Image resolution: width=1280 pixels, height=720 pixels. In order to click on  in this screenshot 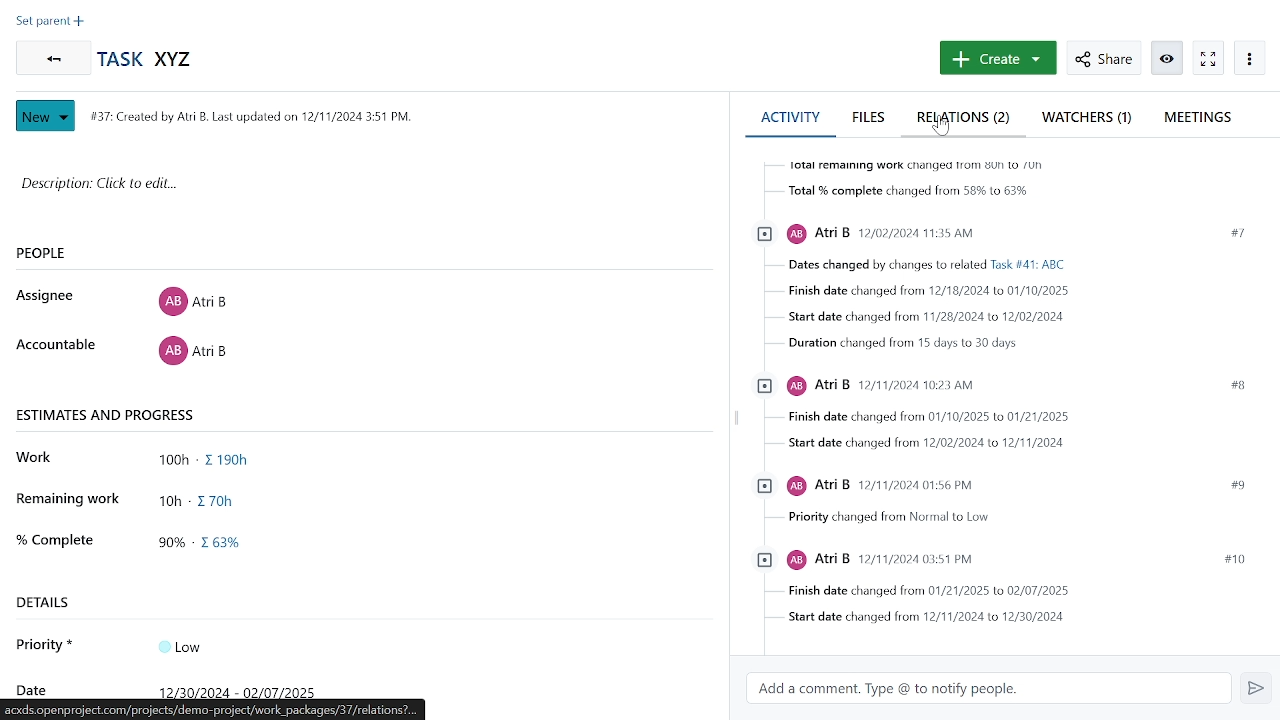, I will do `click(192, 645)`.